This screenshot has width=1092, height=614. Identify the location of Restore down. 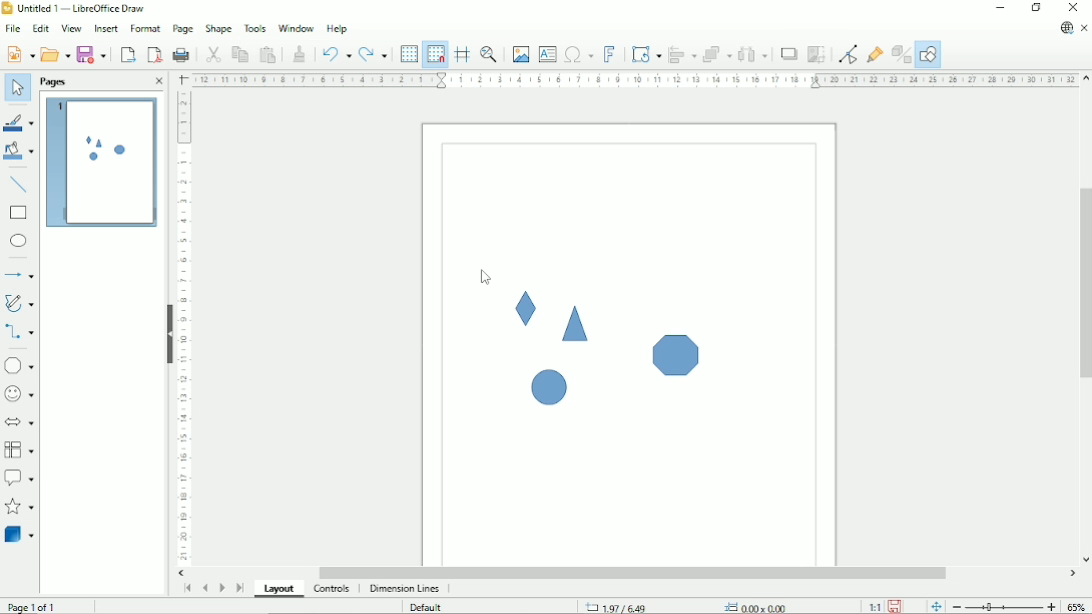
(1038, 9).